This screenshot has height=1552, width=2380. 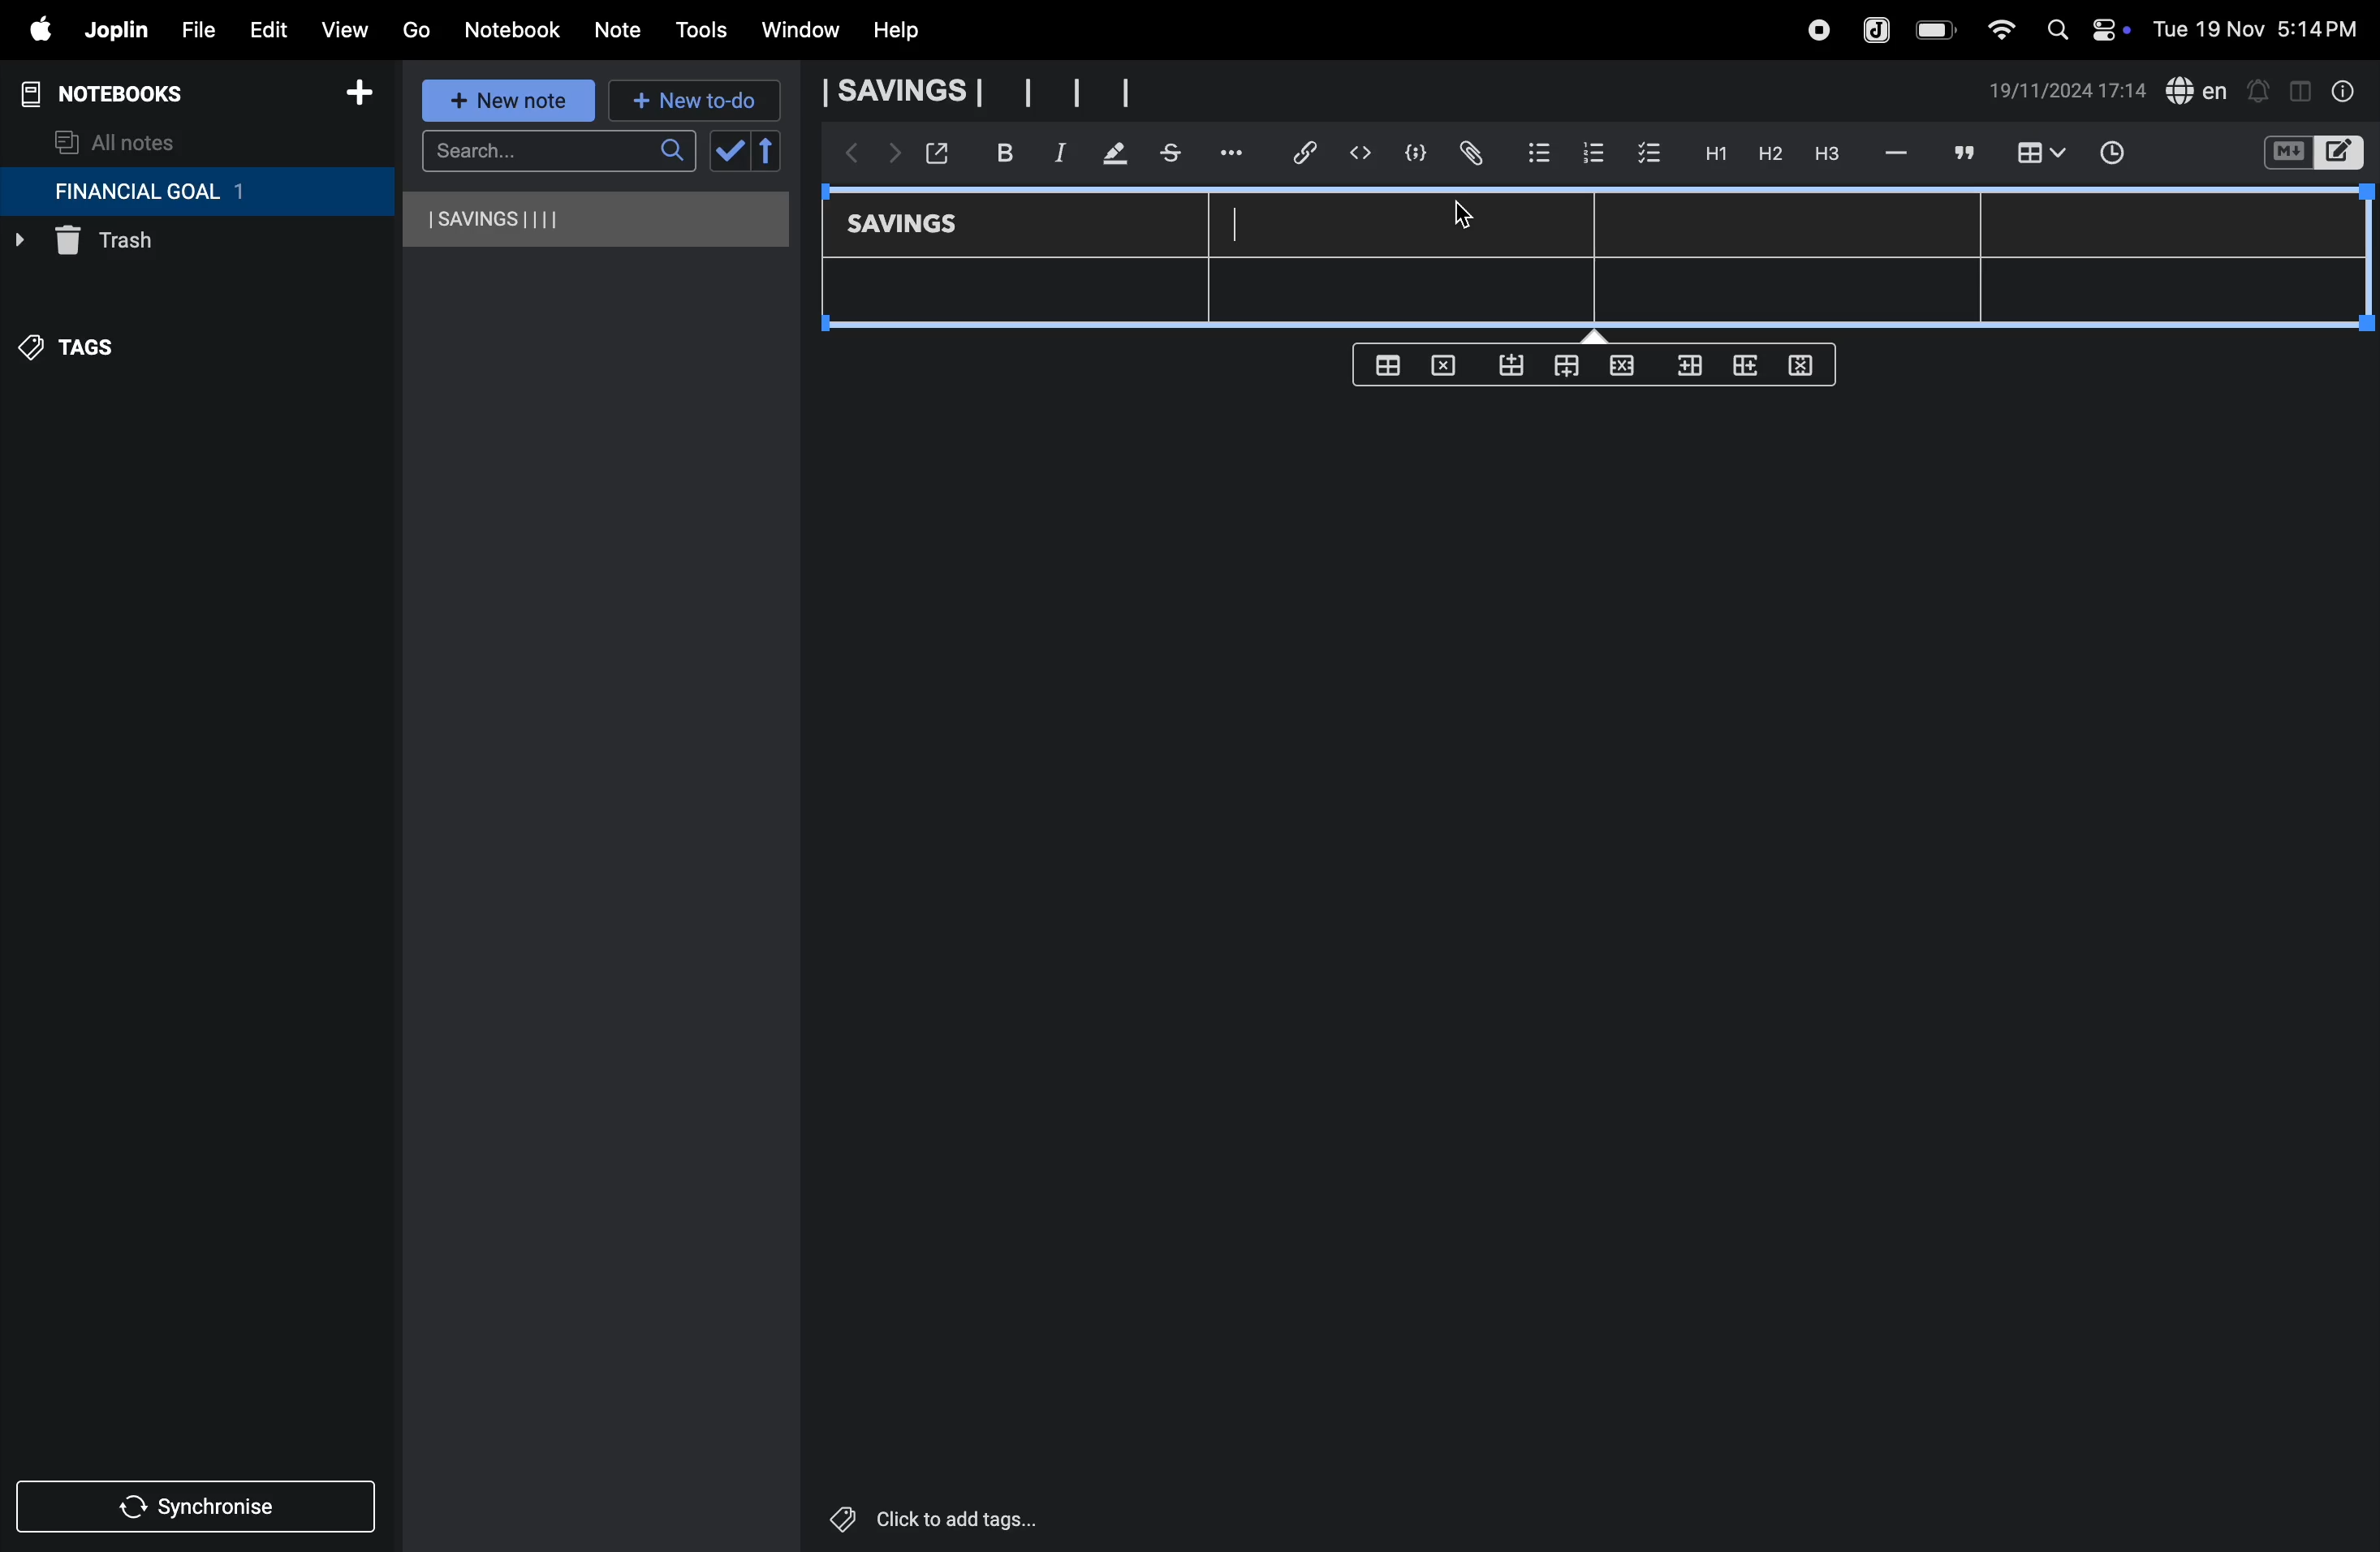 What do you see at coordinates (1562, 368) in the screenshot?
I see `from top` at bounding box center [1562, 368].